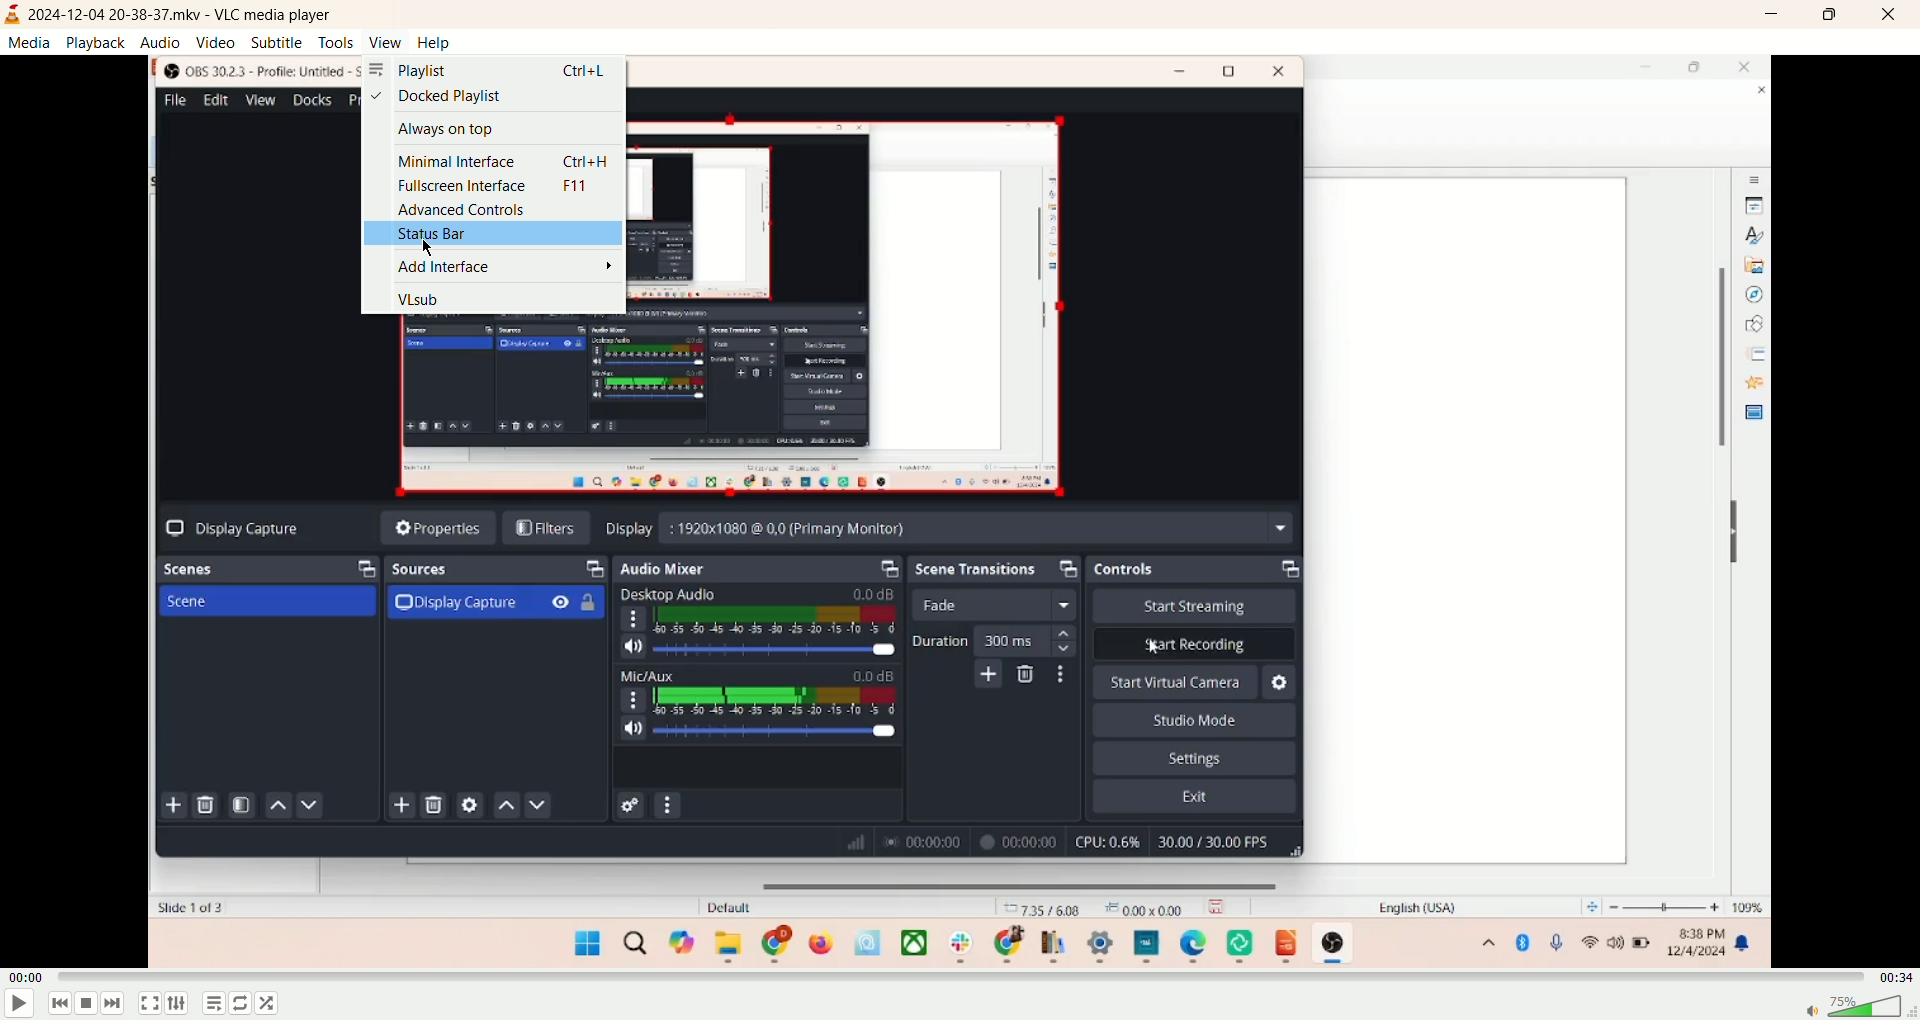 The image size is (1920, 1020). I want to click on minimal interface, so click(503, 161).